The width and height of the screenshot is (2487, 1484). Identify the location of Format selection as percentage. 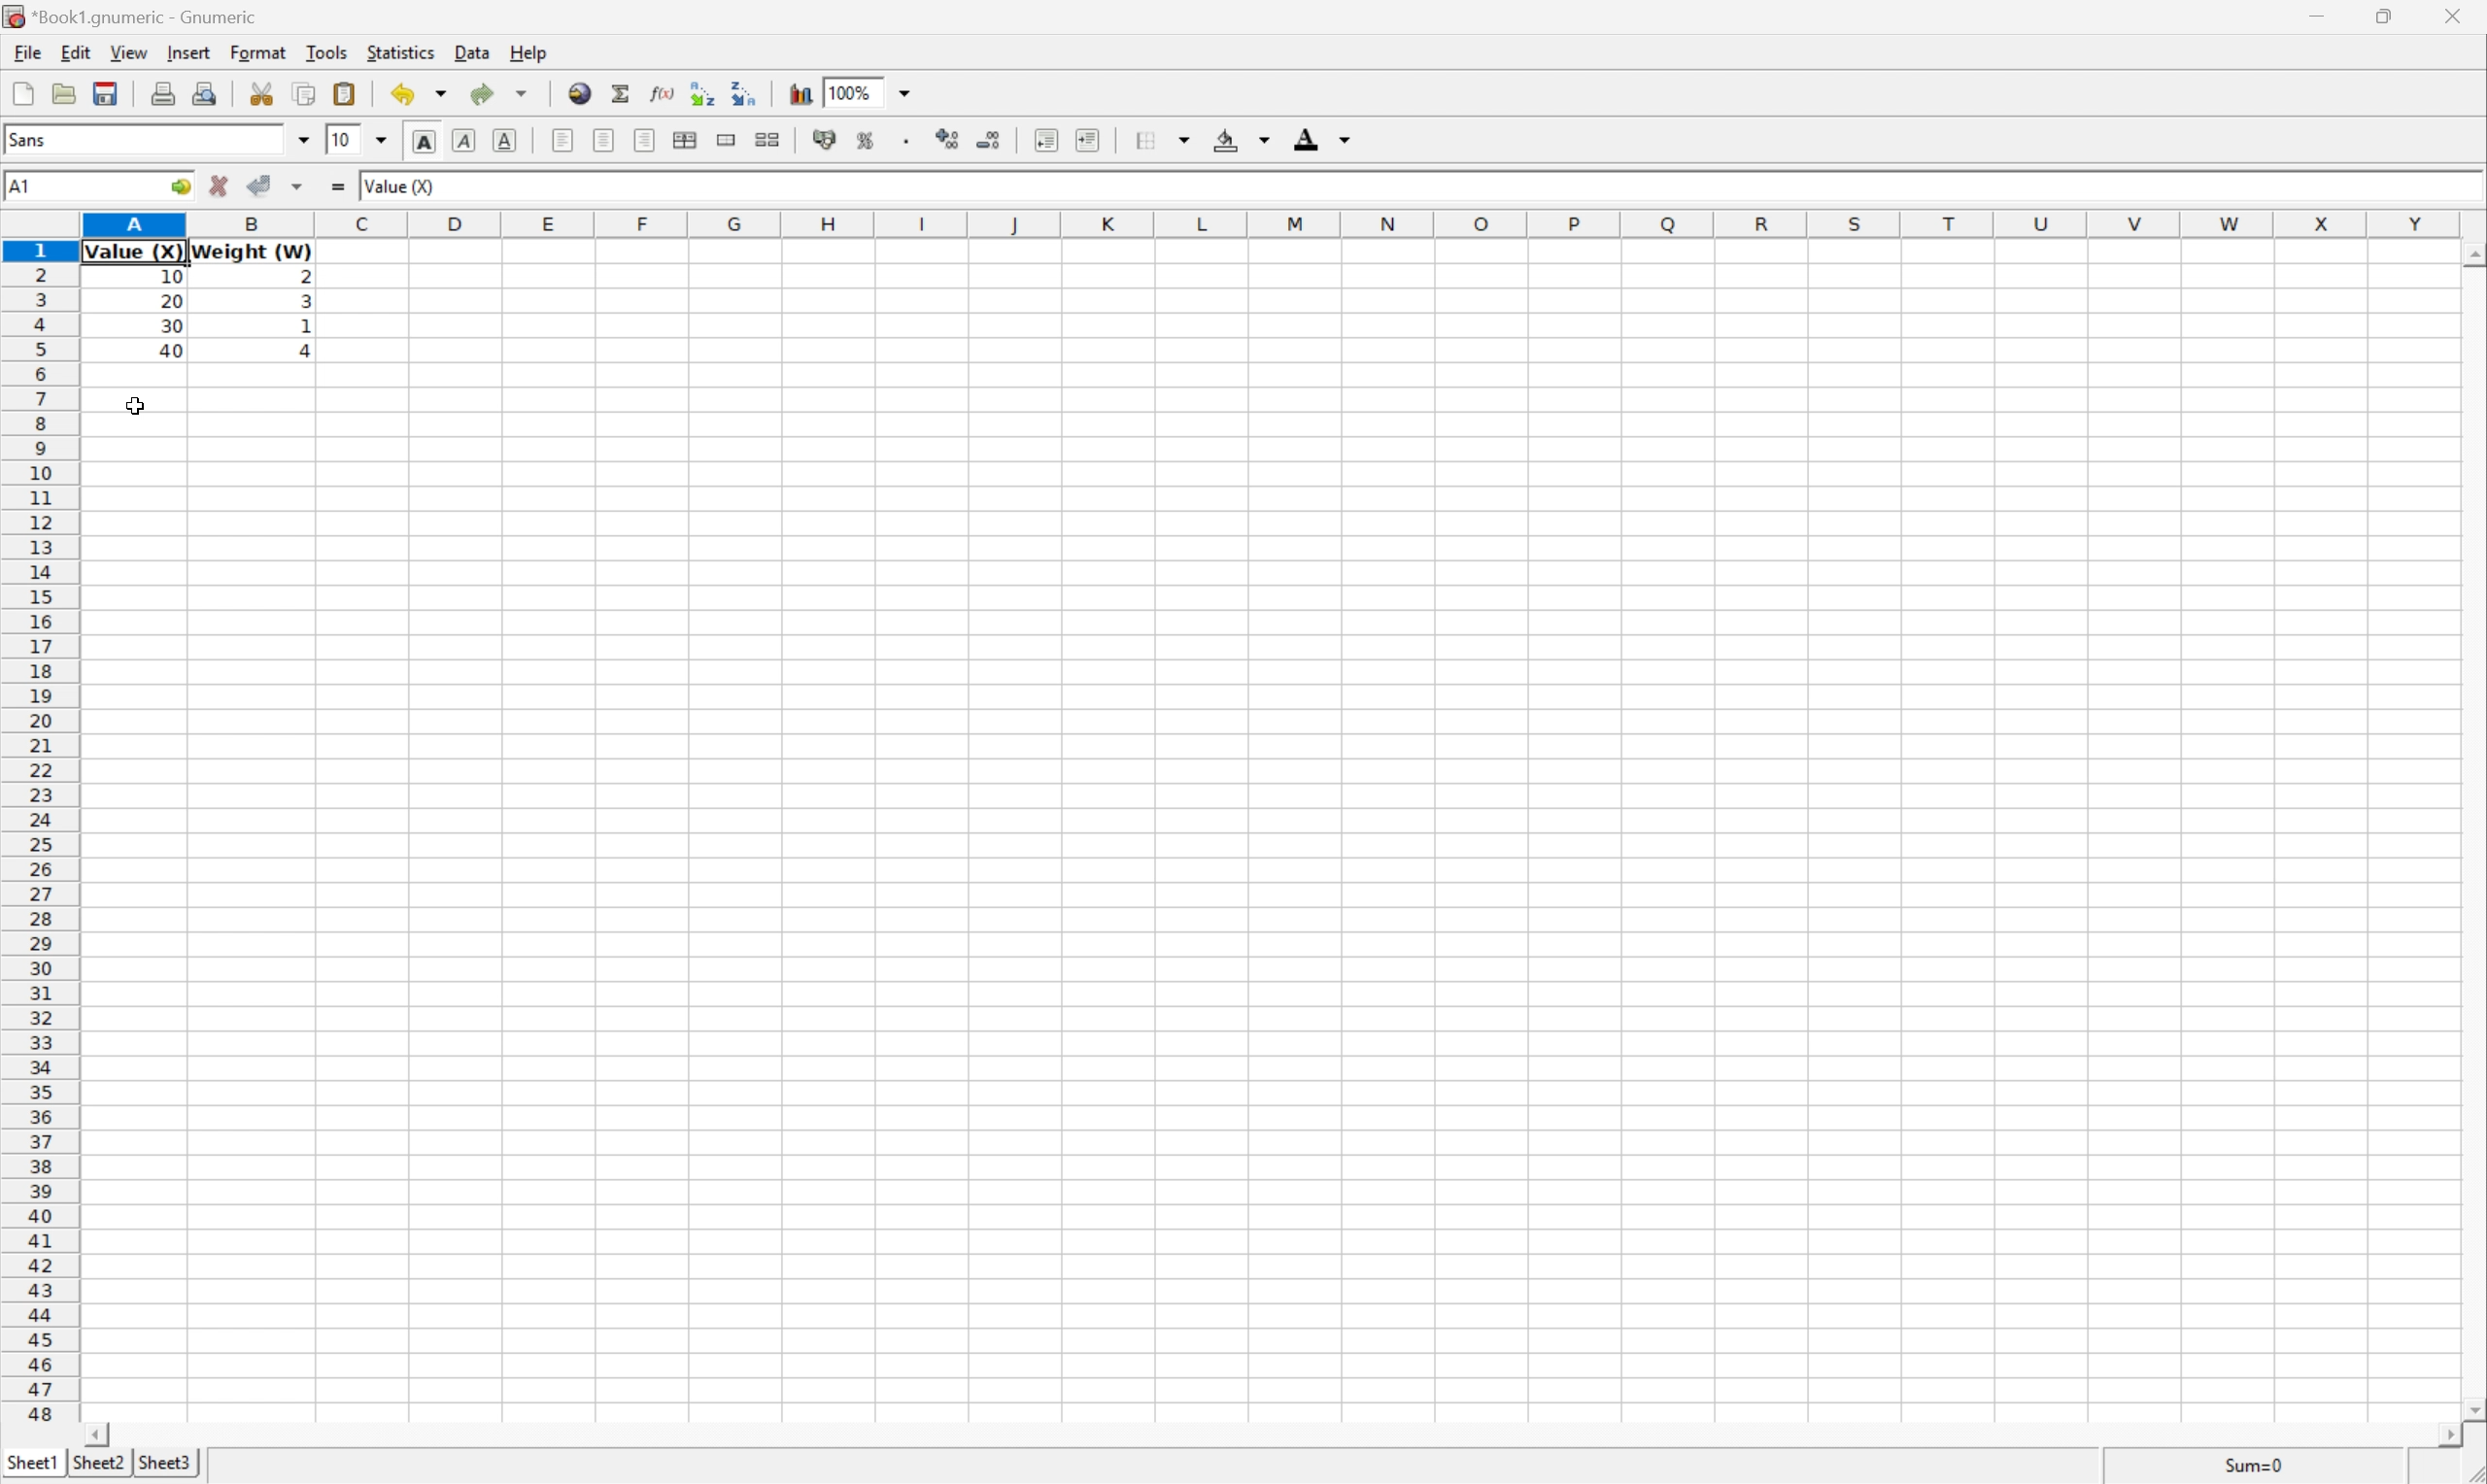
(869, 142).